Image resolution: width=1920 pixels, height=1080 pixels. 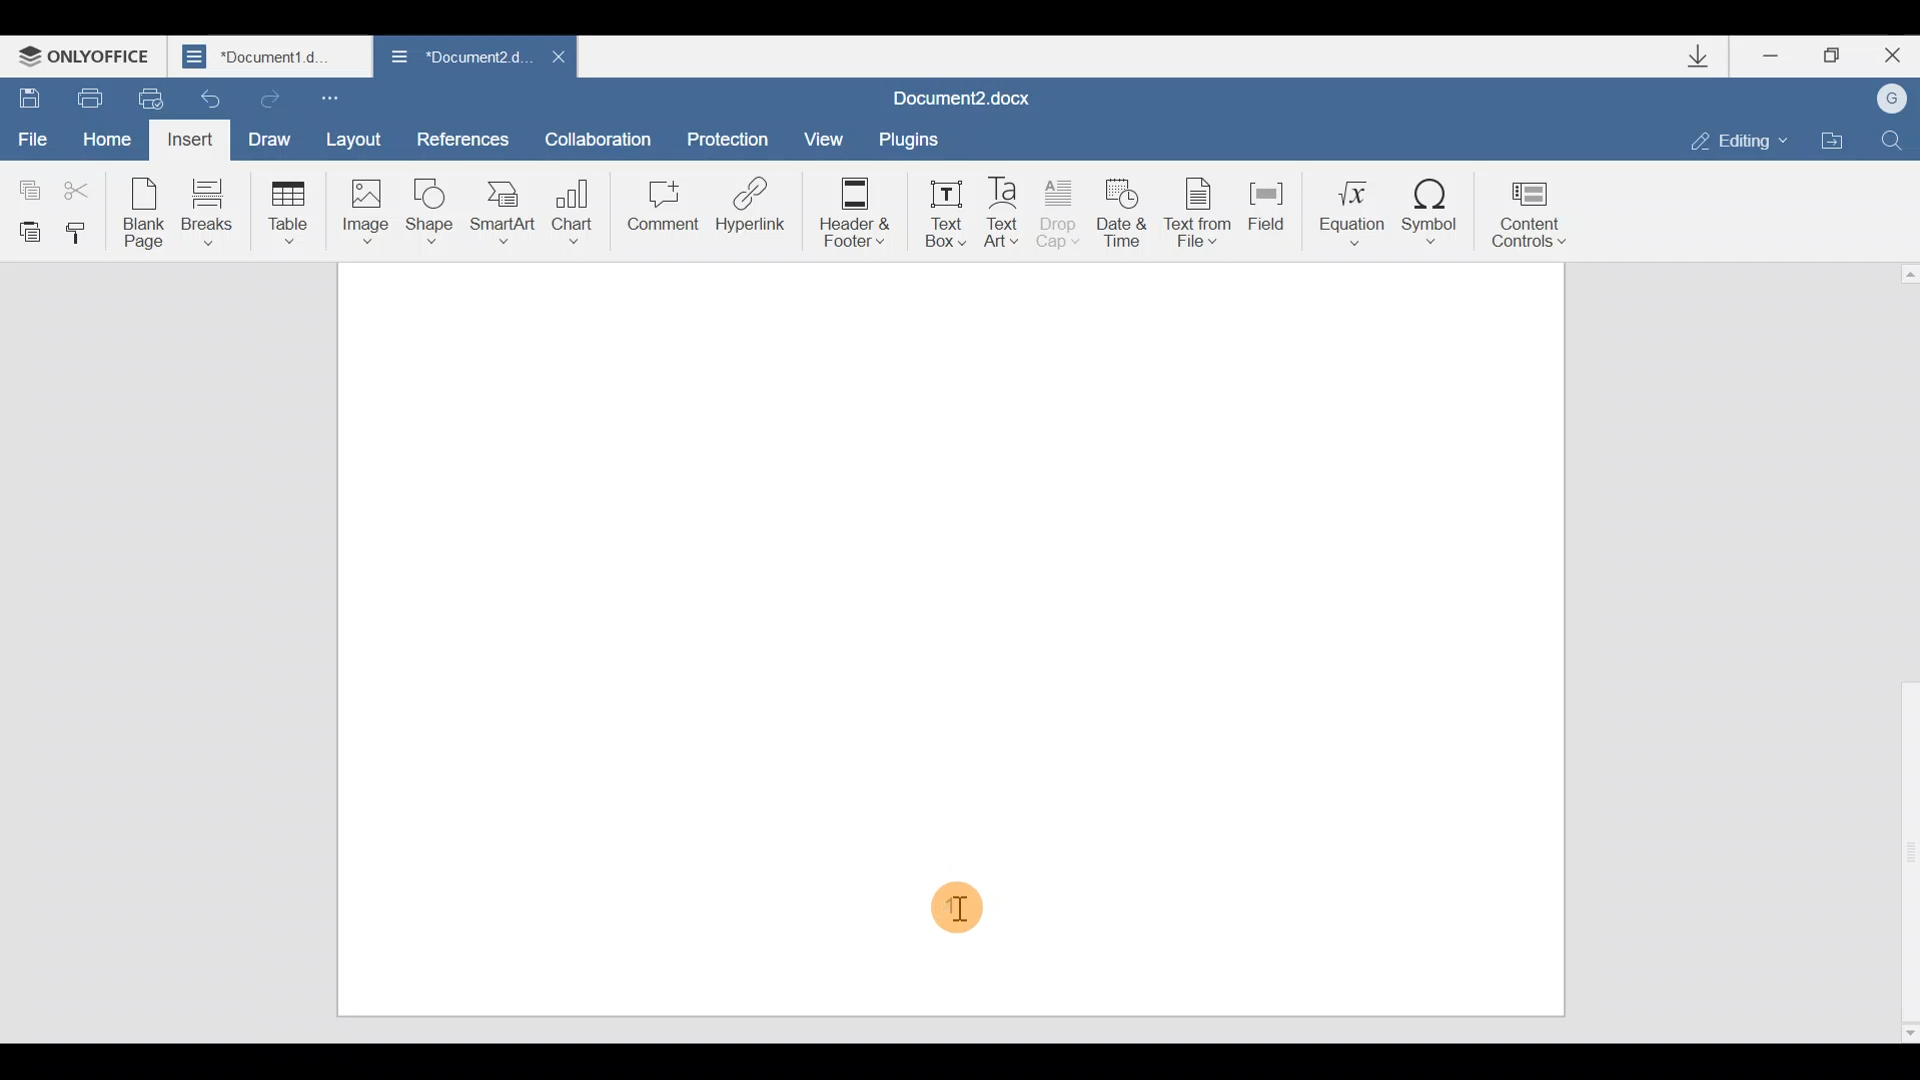 I want to click on Document1.d.., so click(x=271, y=57).